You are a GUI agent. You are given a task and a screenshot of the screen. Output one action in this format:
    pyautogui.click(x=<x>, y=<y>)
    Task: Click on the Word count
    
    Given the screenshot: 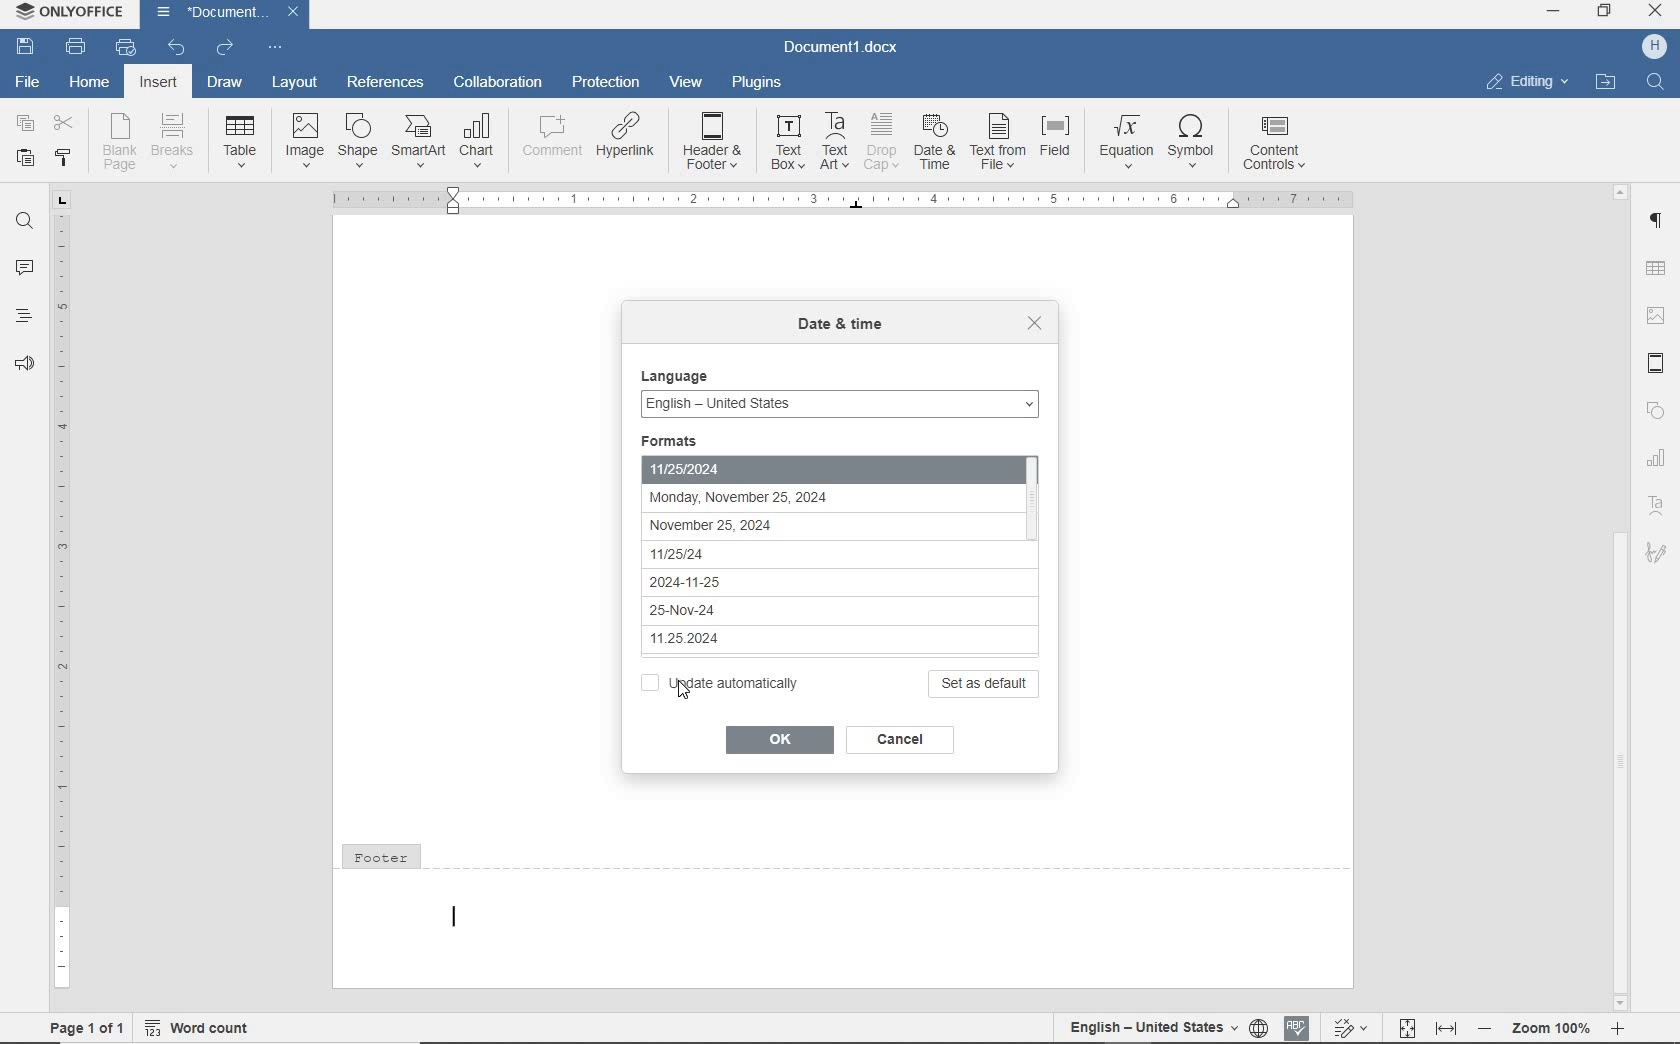 What is the action you would take?
    pyautogui.click(x=200, y=1029)
    